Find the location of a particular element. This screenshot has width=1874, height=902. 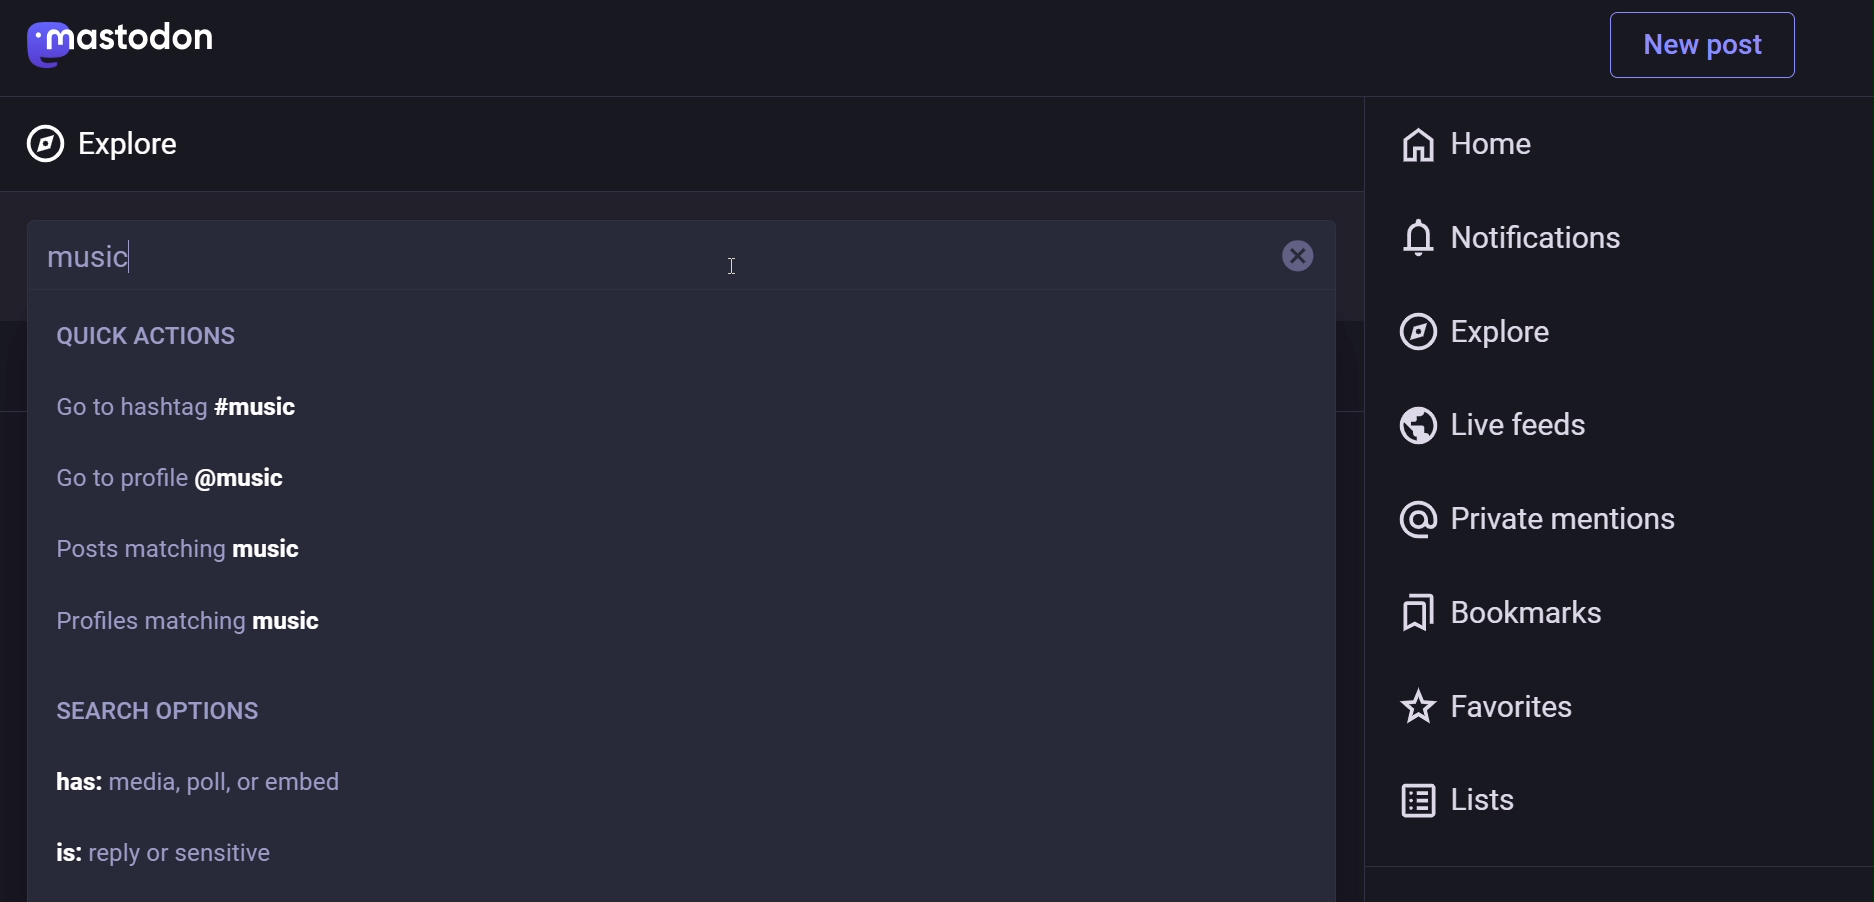

post matching is located at coordinates (172, 551).